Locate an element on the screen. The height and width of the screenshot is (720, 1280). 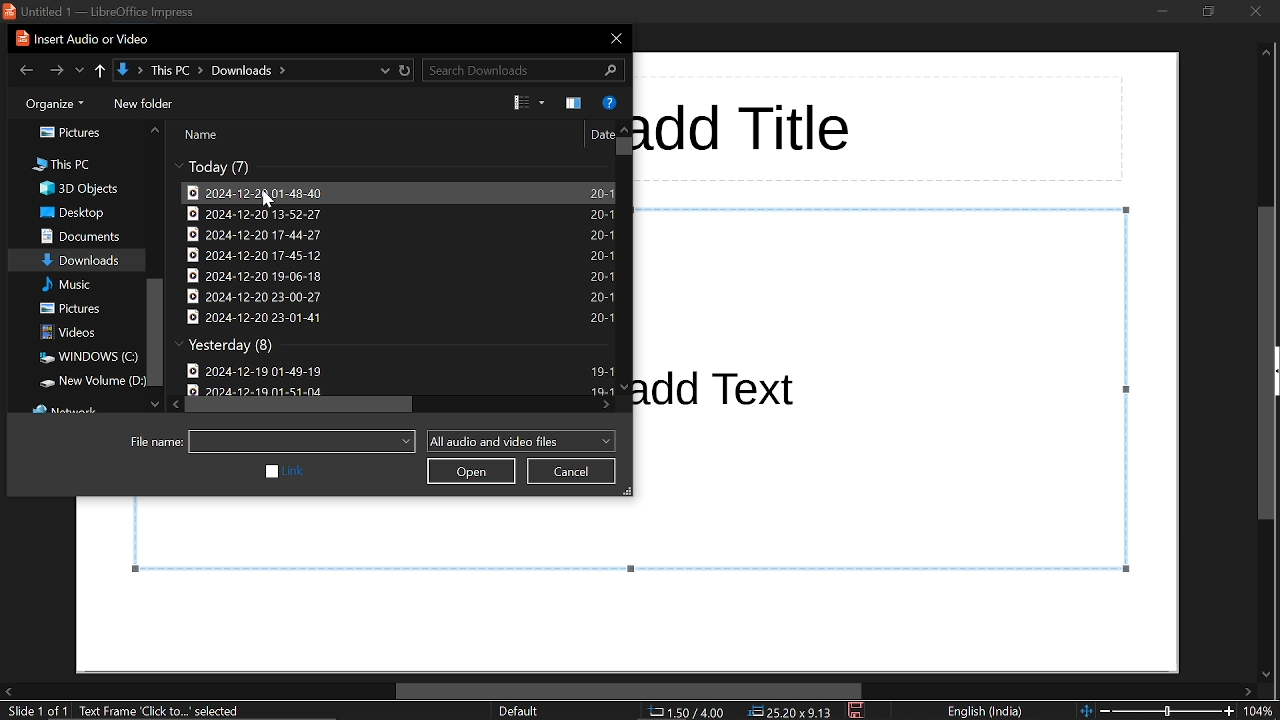
zoom change is located at coordinates (1157, 712).